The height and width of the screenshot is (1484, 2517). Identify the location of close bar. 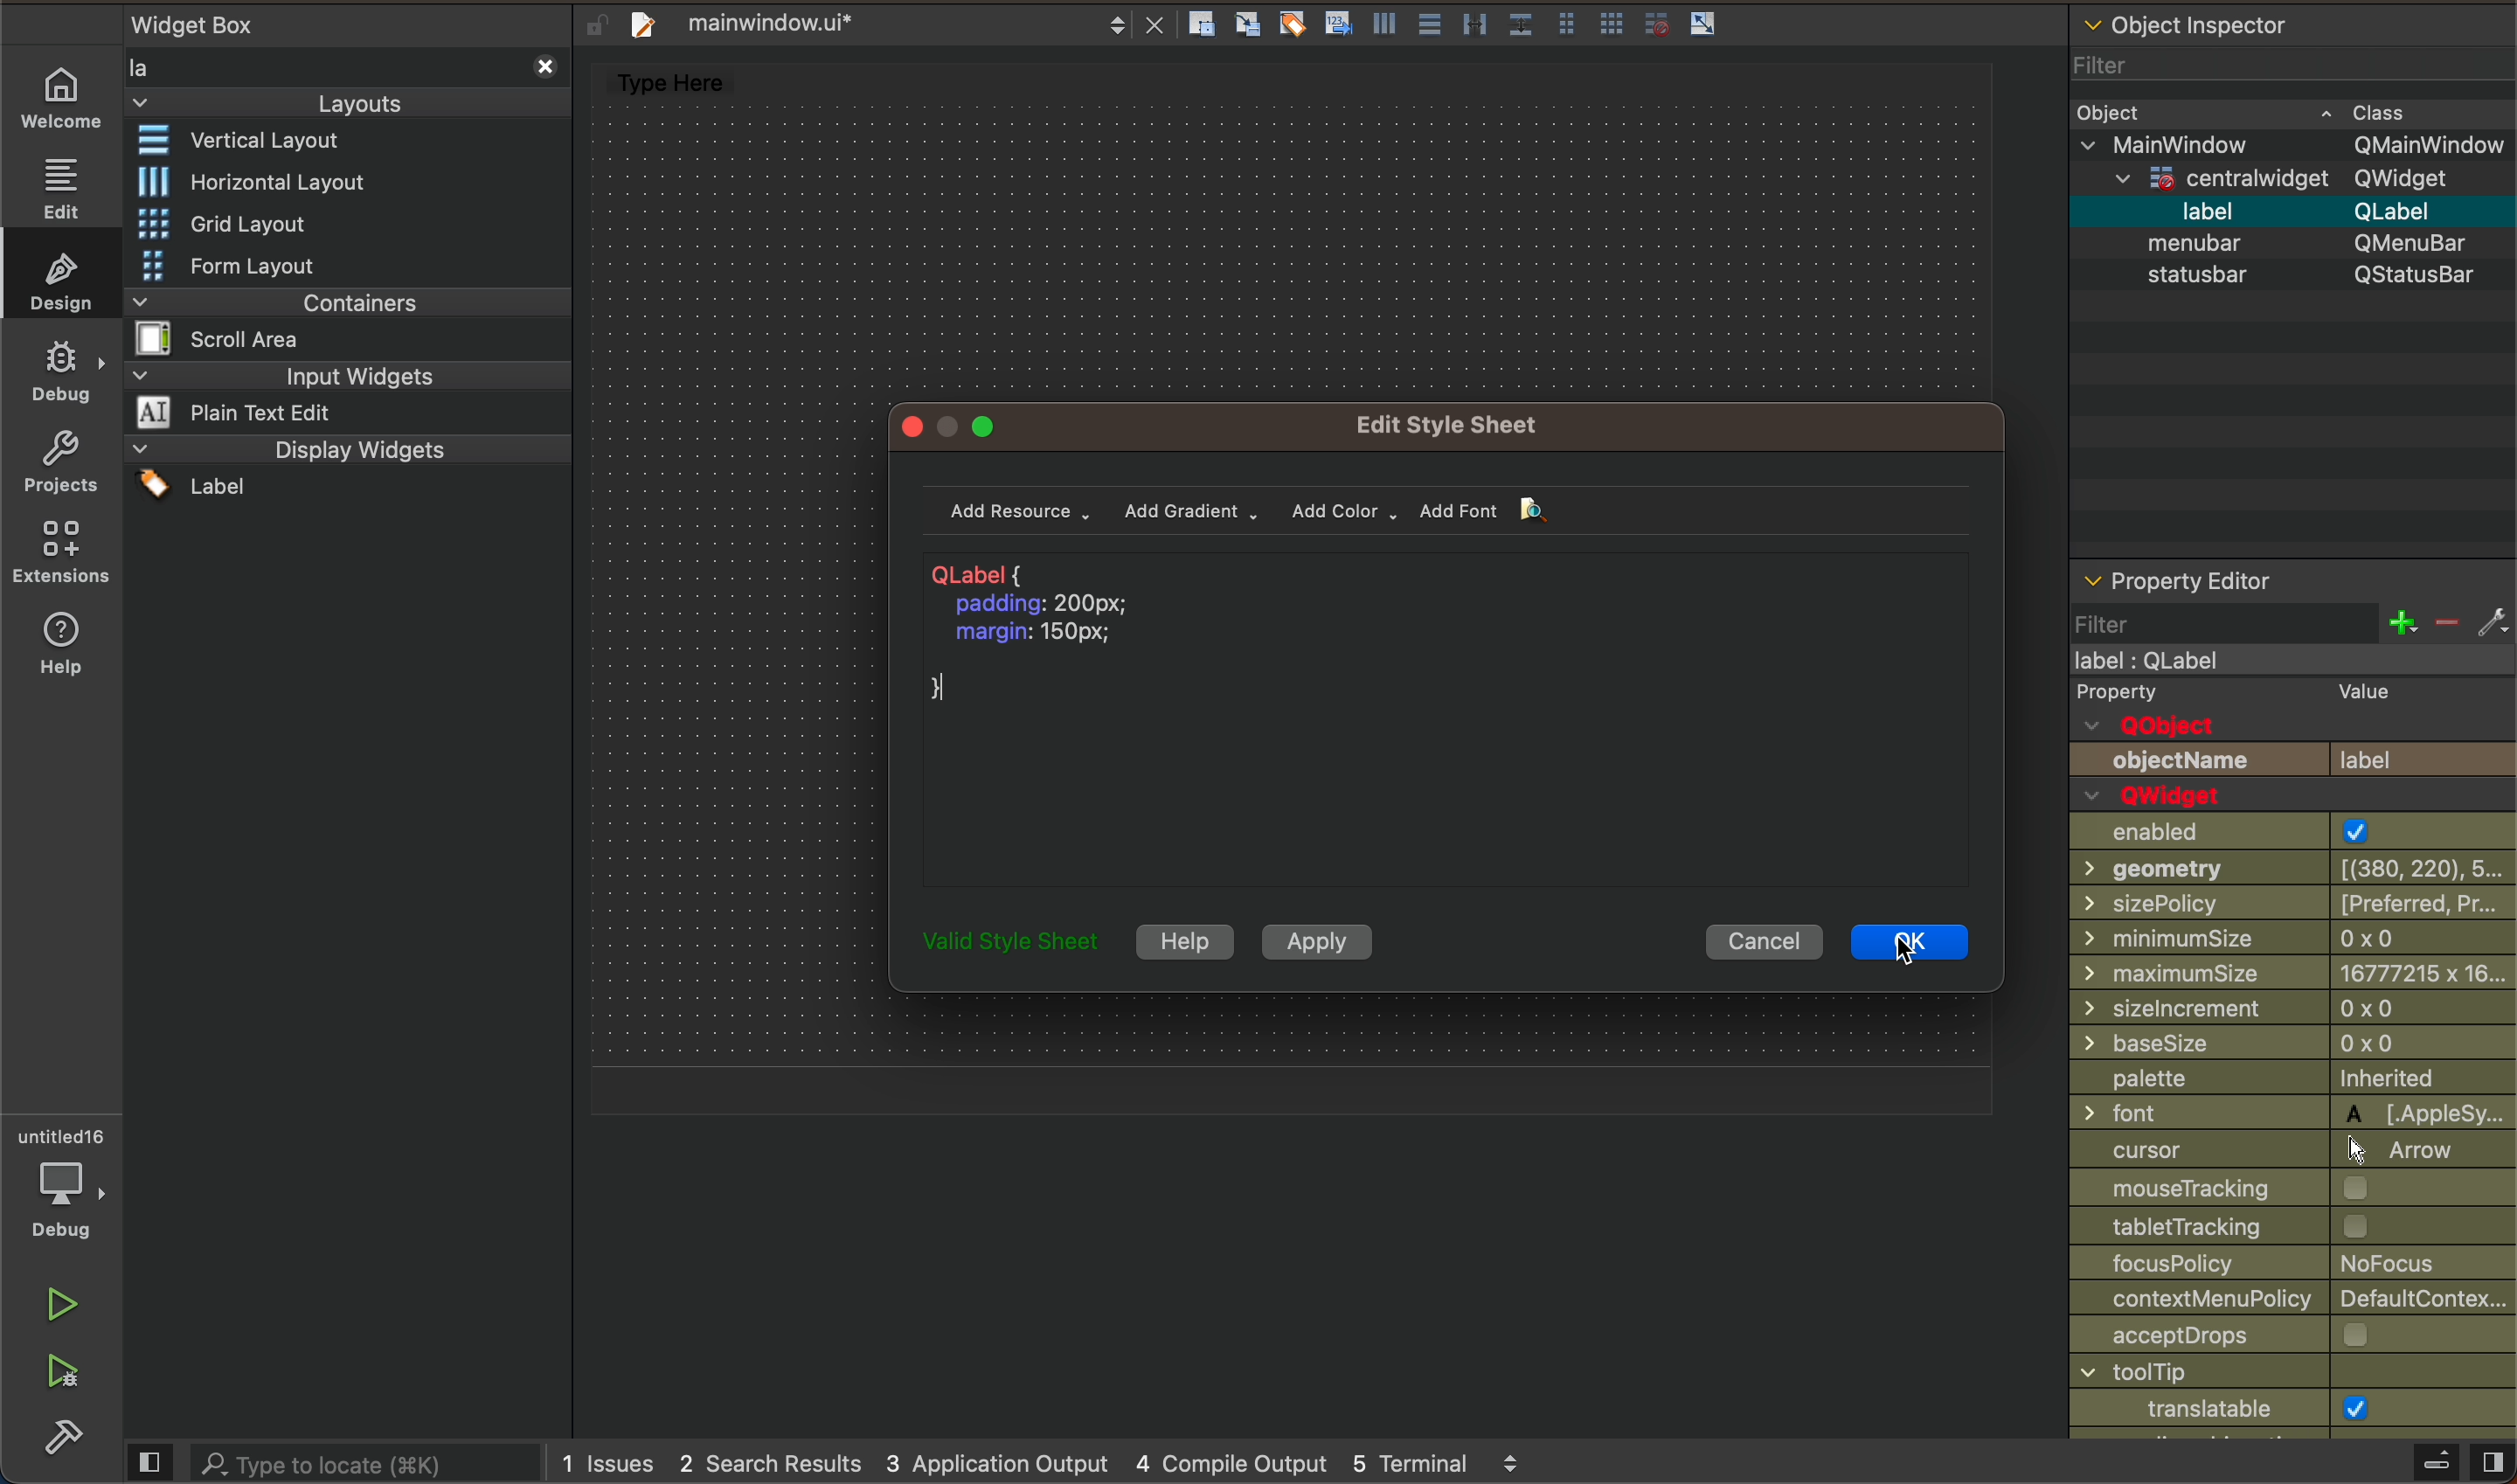
(2455, 1456).